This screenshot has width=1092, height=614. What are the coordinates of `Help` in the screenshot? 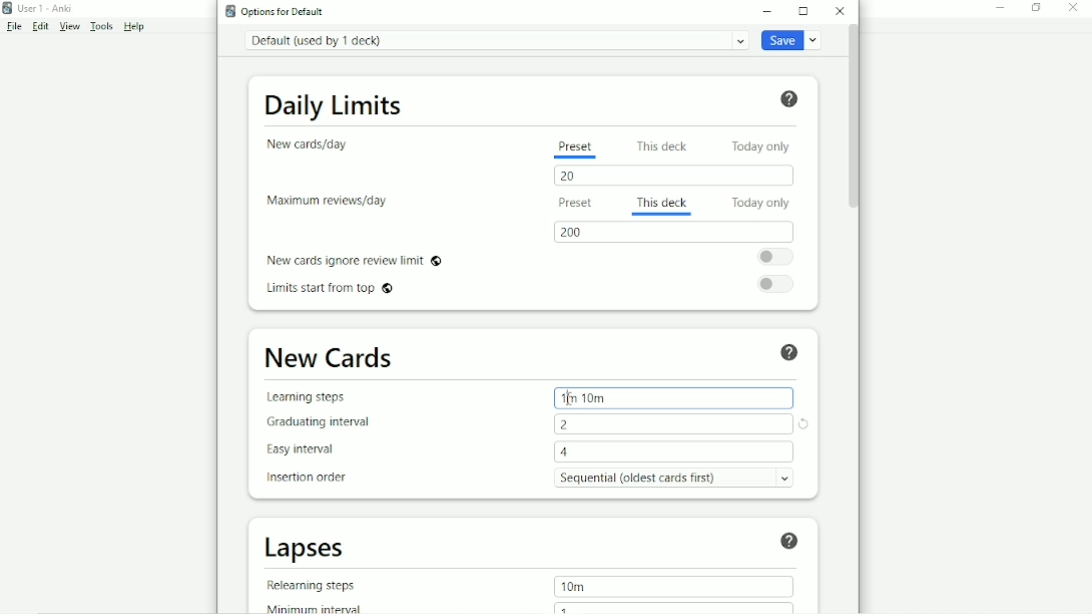 It's located at (790, 540).